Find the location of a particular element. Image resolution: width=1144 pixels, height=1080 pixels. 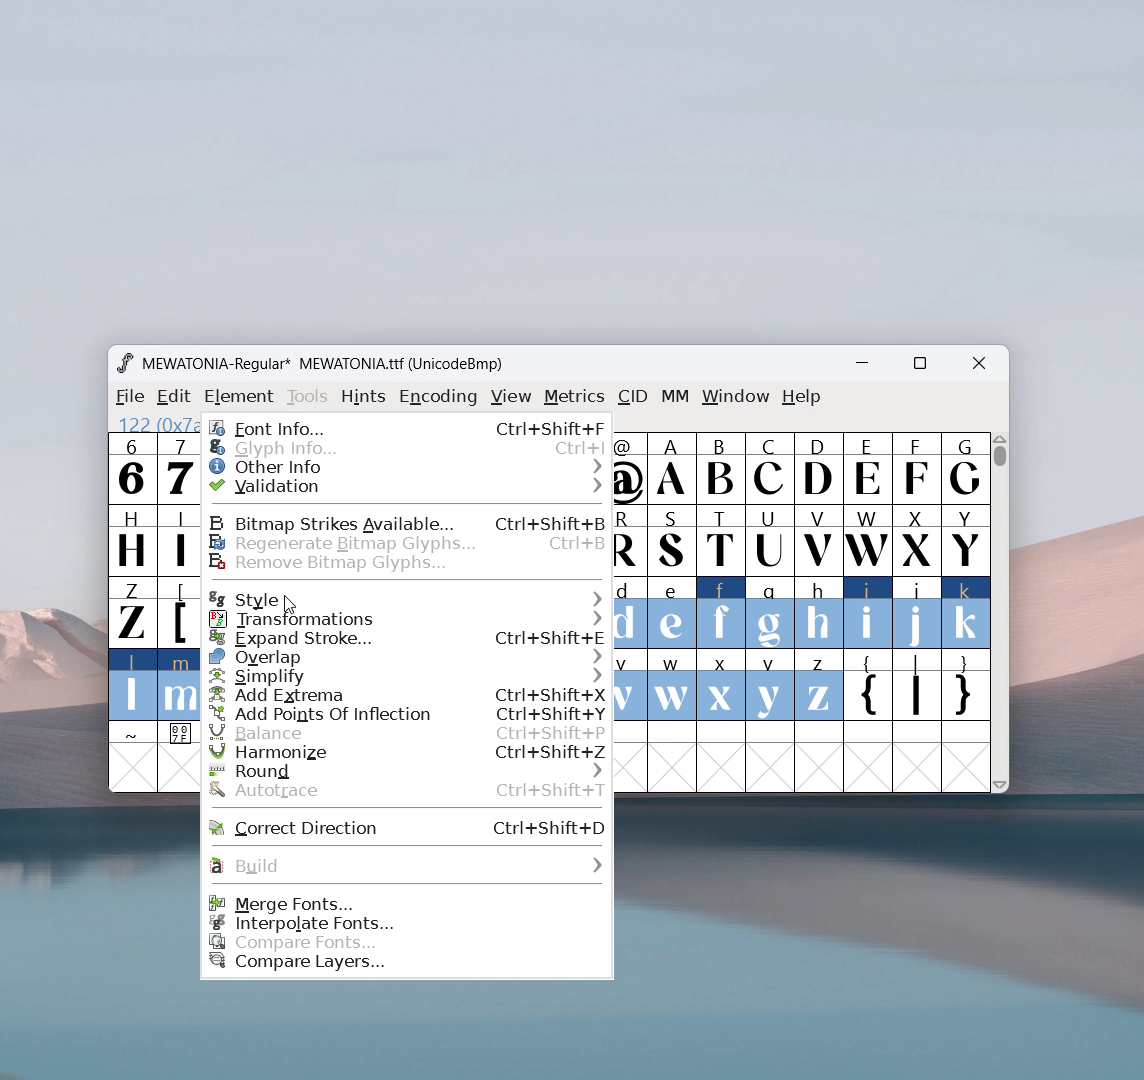

add extrema is located at coordinates (407, 695).